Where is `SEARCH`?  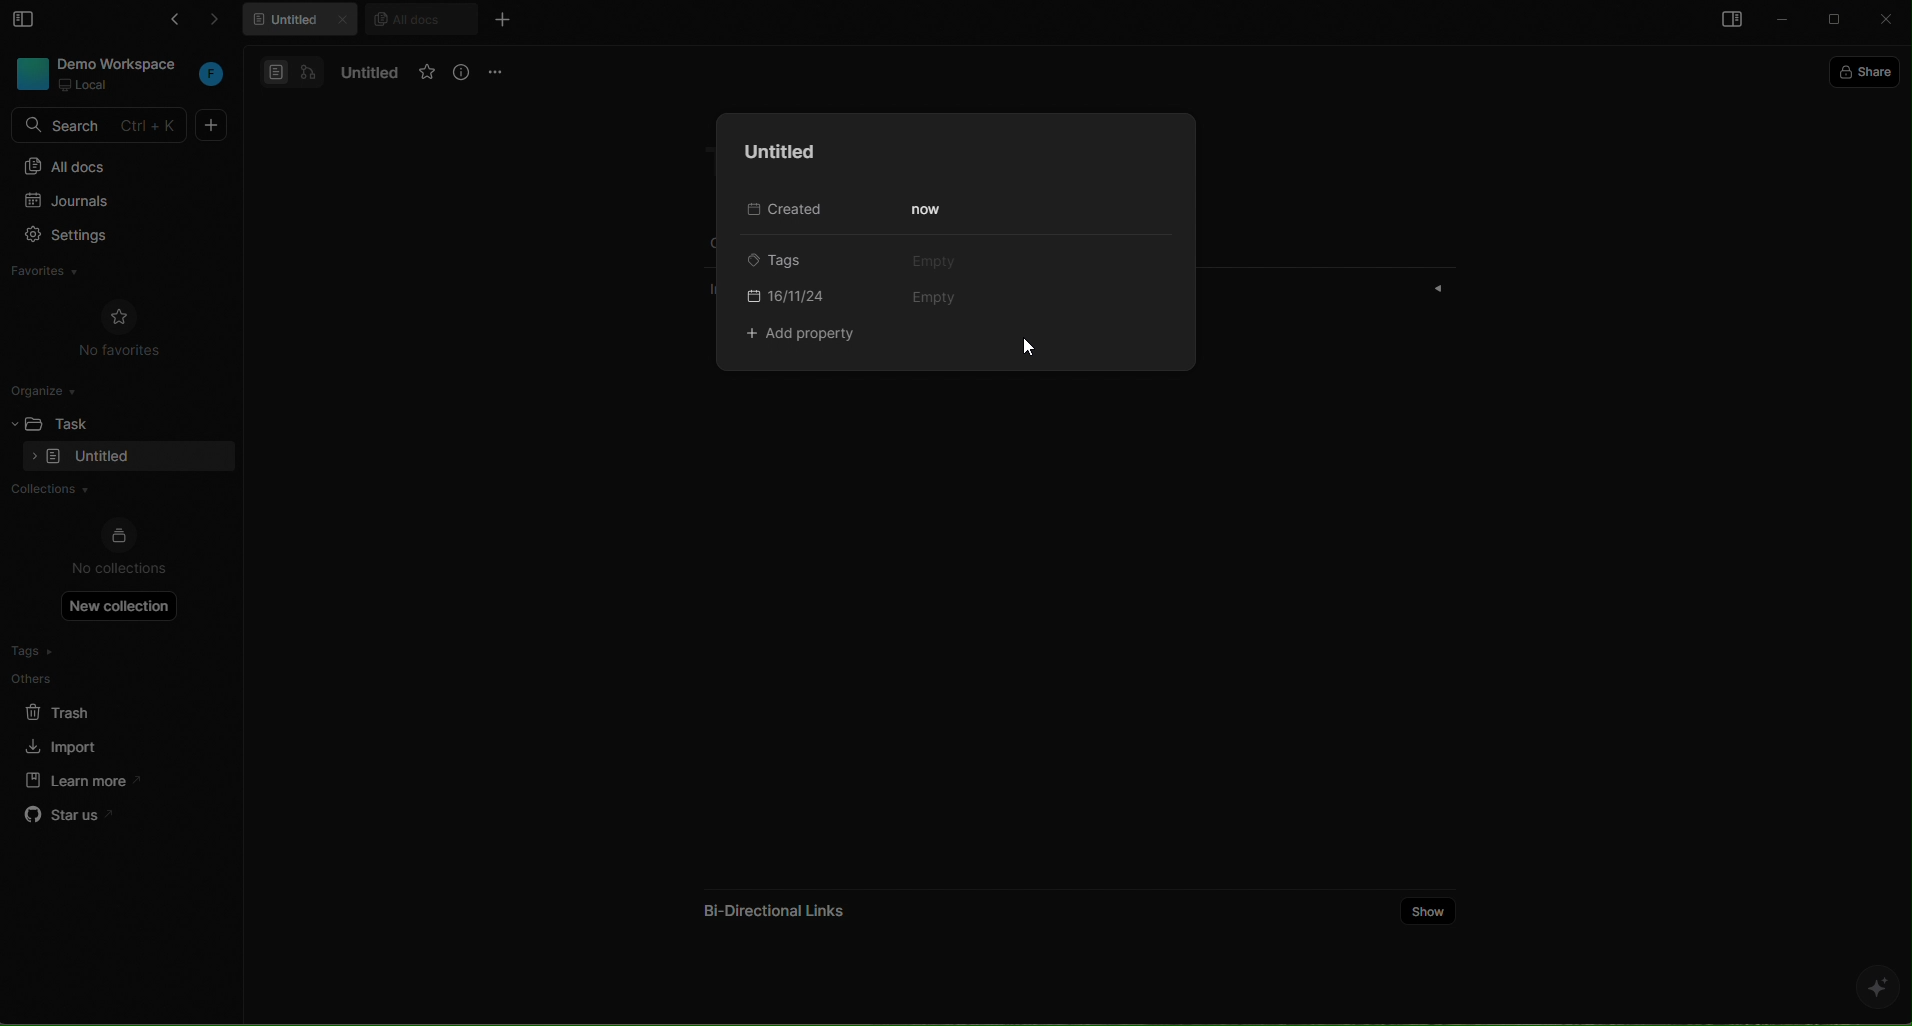
SEARCH is located at coordinates (102, 126).